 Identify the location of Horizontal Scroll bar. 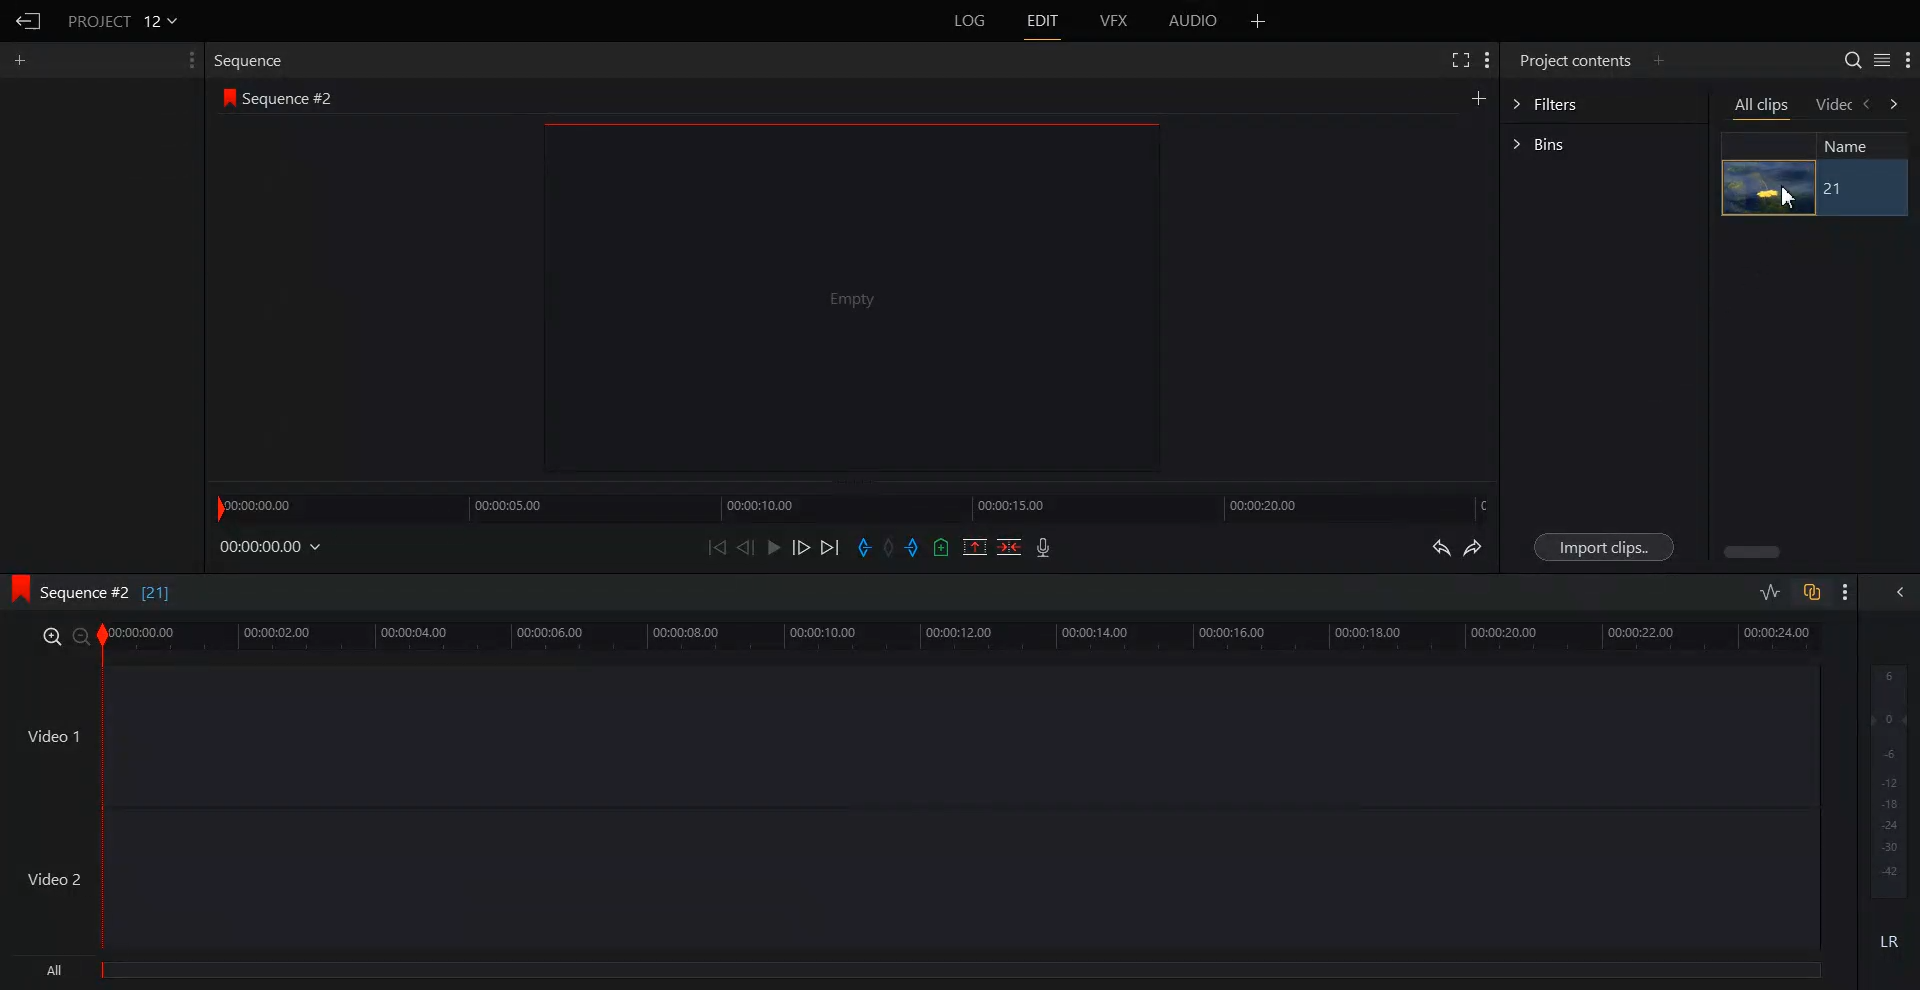
(1750, 552).